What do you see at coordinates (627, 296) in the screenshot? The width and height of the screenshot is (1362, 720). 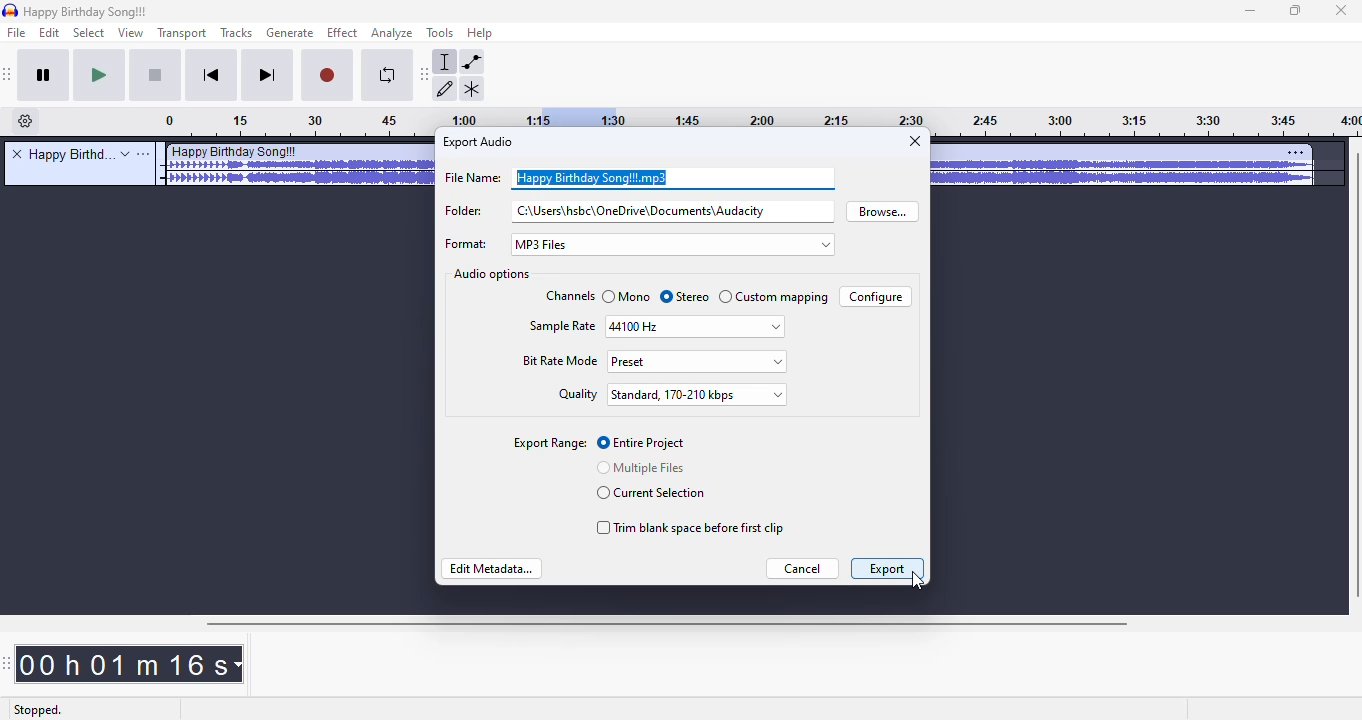 I see `mono` at bounding box center [627, 296].